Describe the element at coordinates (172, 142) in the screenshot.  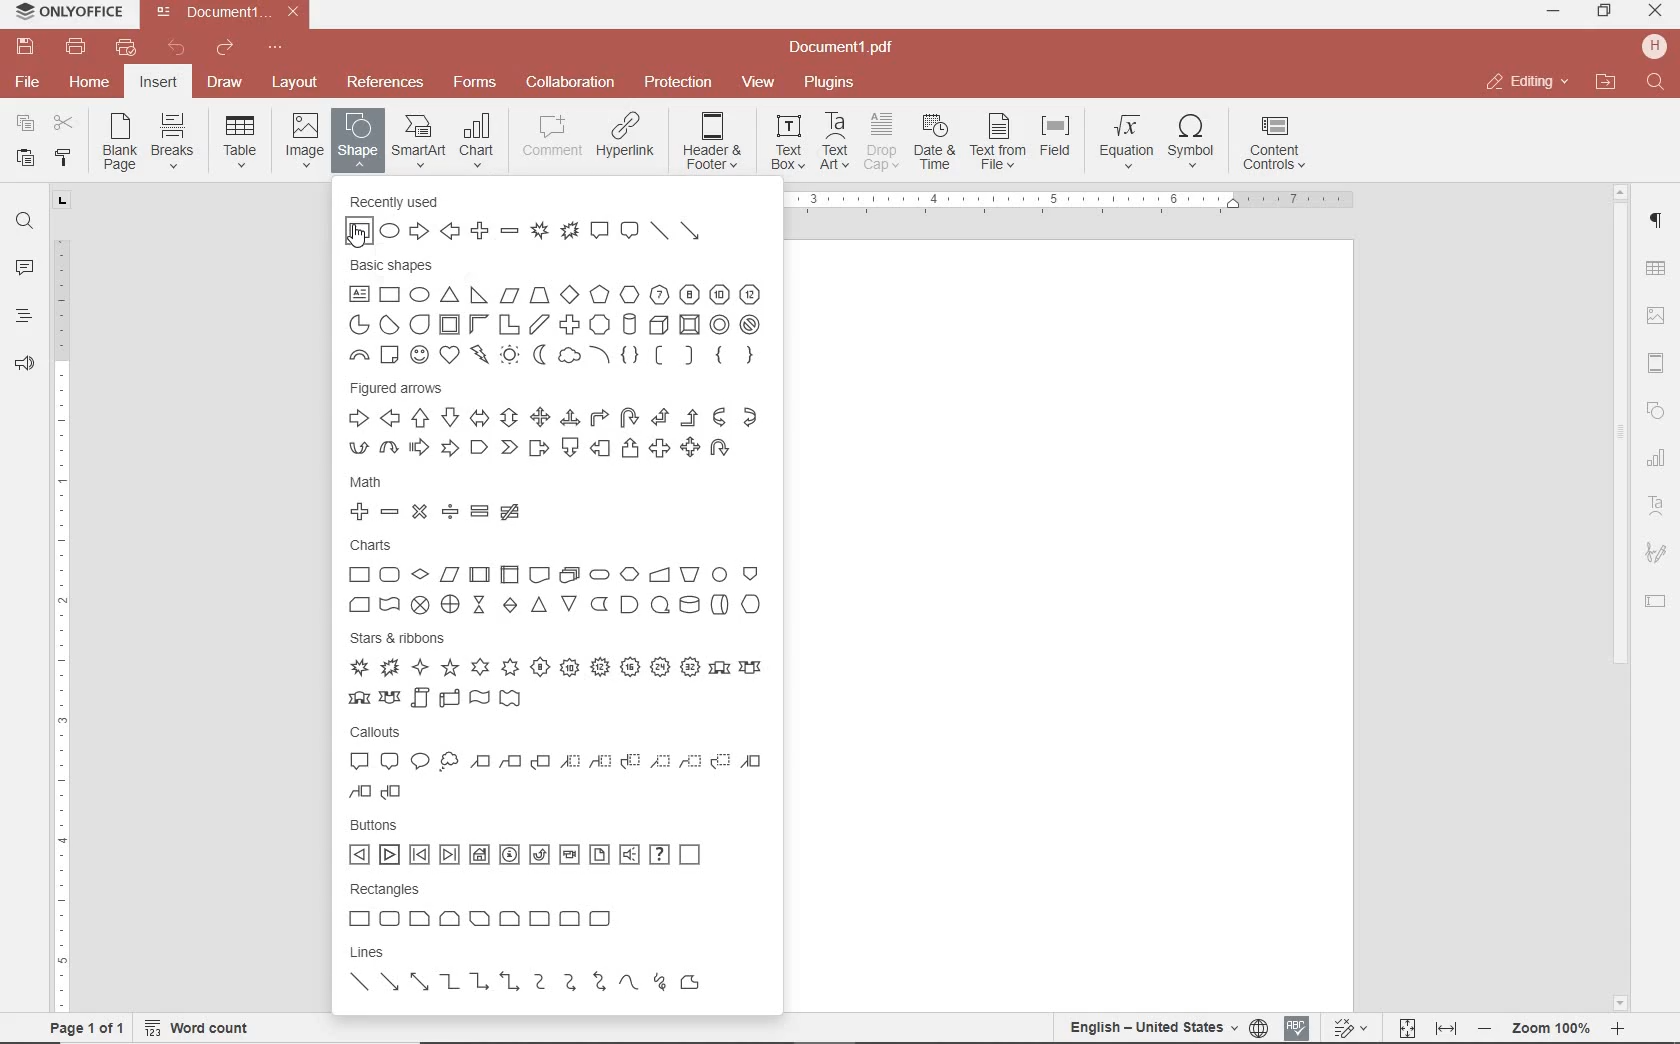
I see `INSERT PAGE OR SECTION BREAK` at that location.